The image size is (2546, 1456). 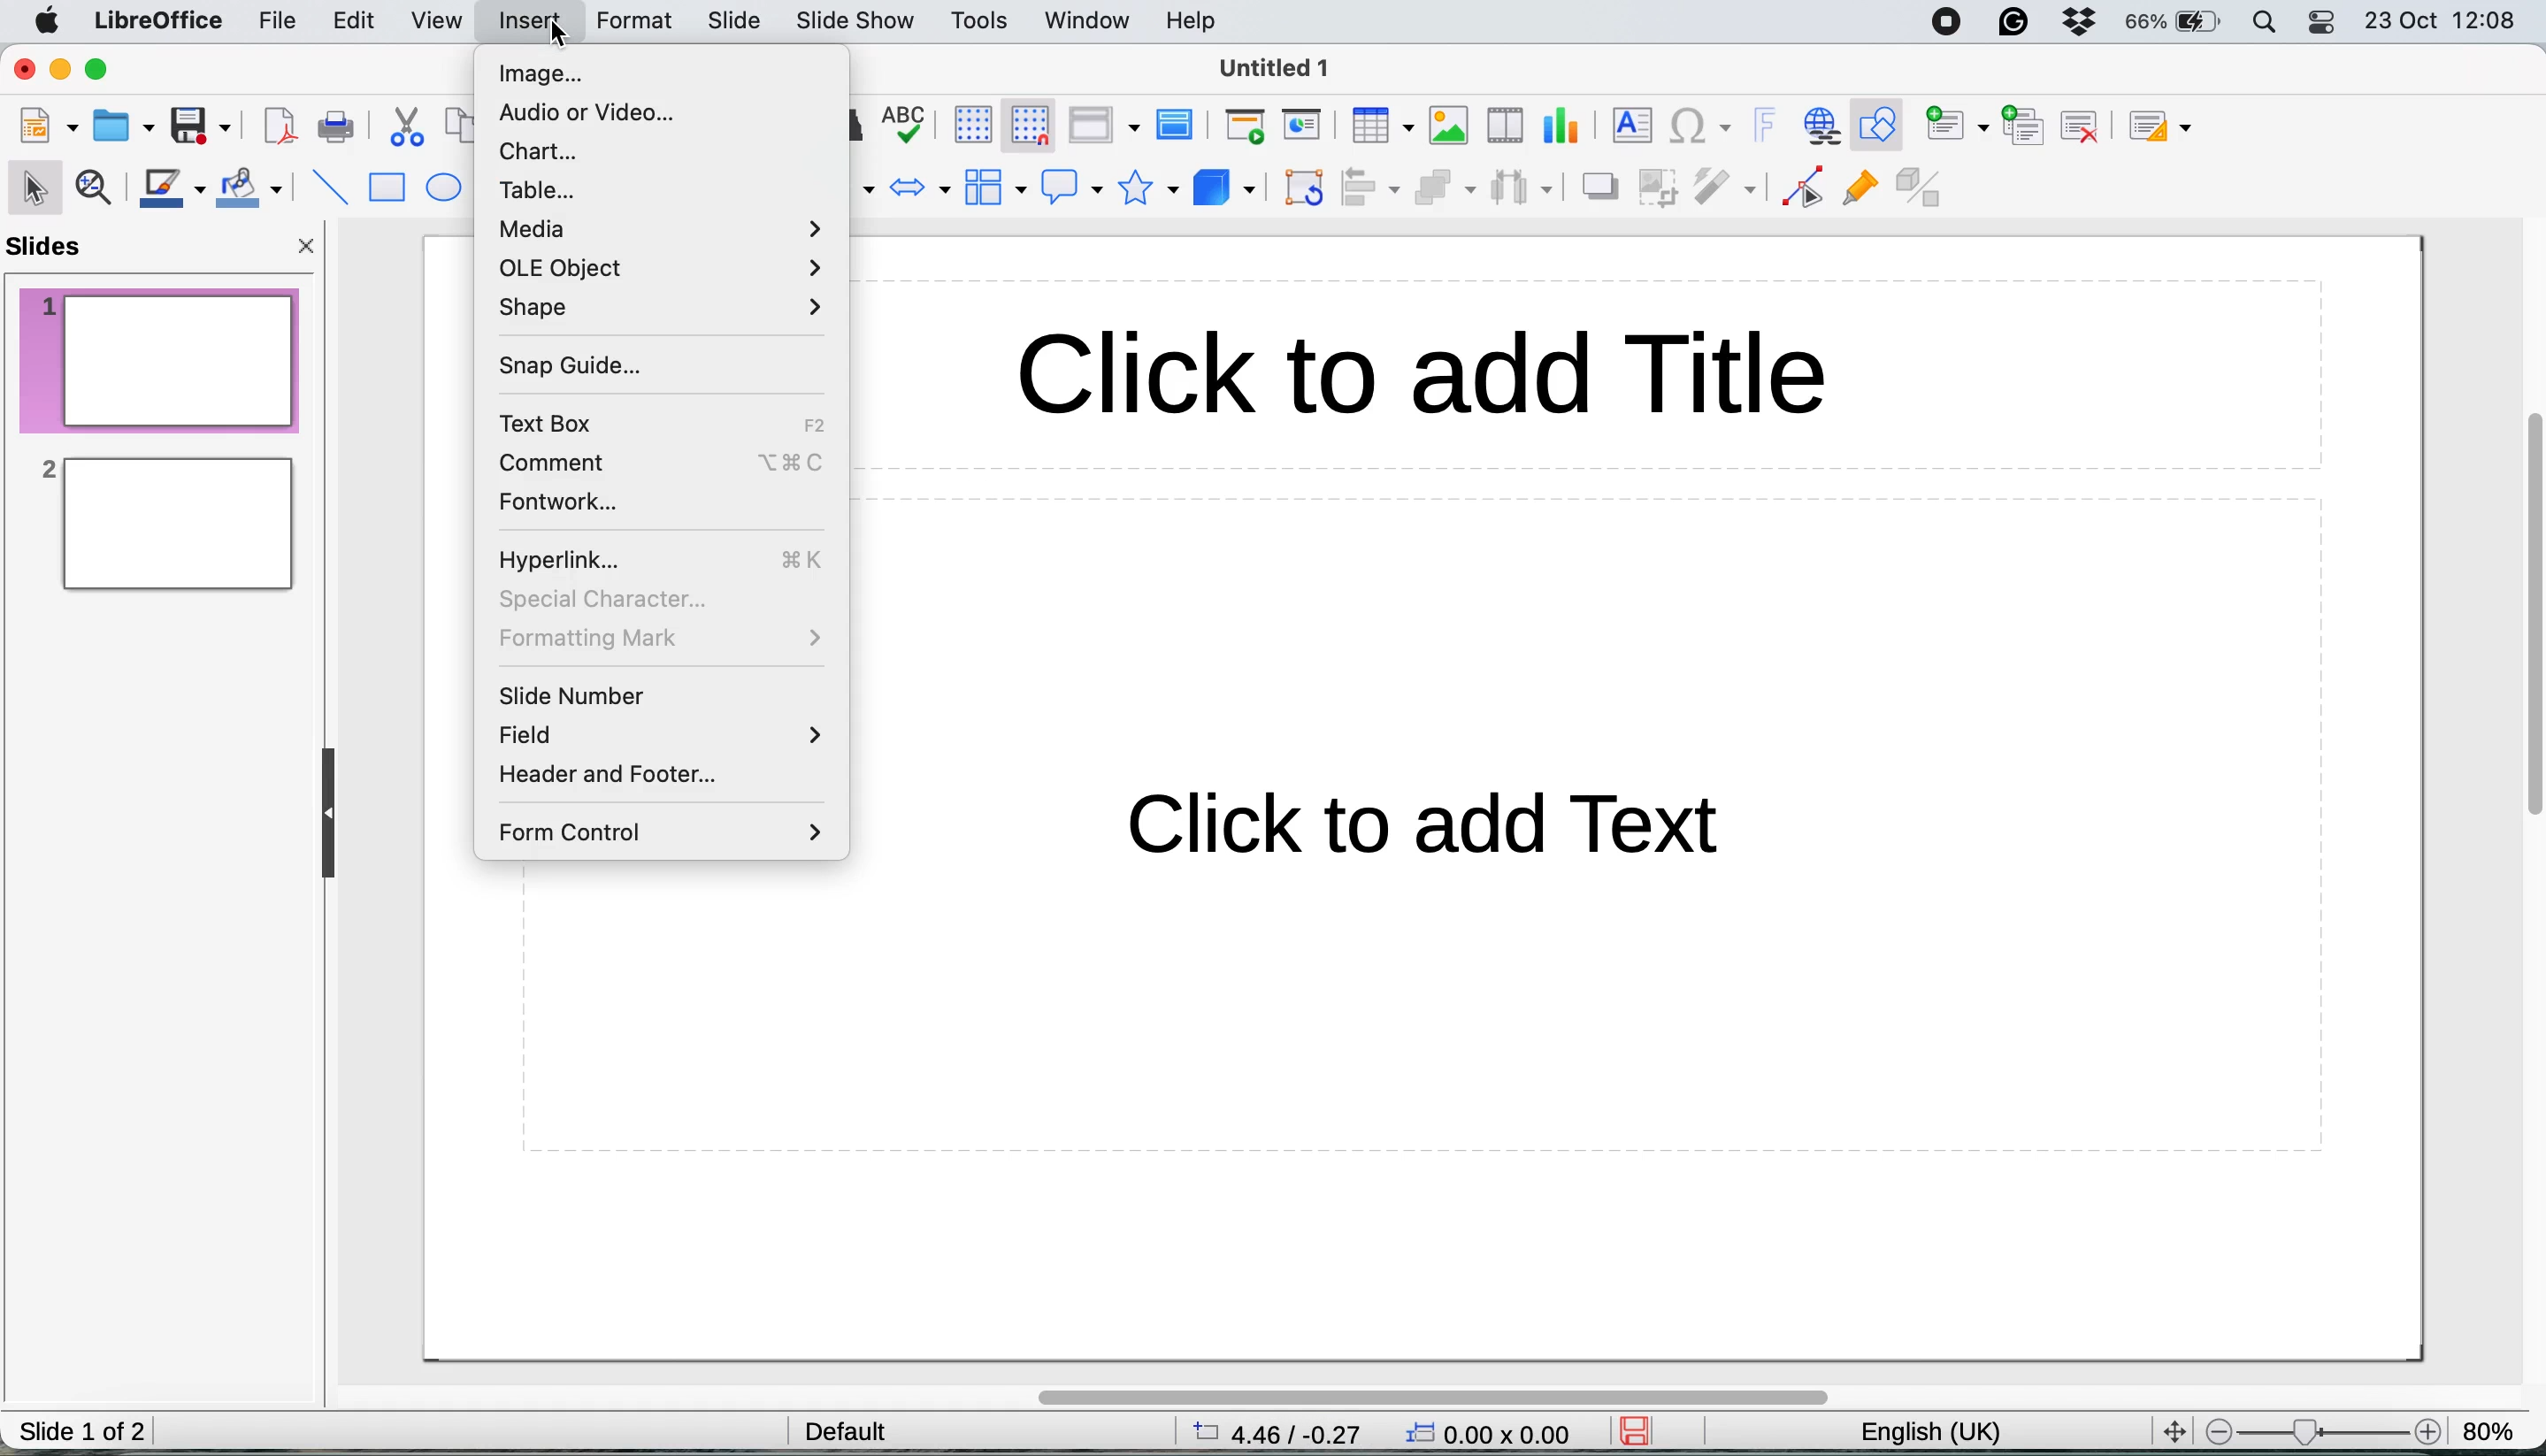 What do you see at coordinates (1196, 20) in the screenshot?
I see `help` at bounding box center [1196, 20].